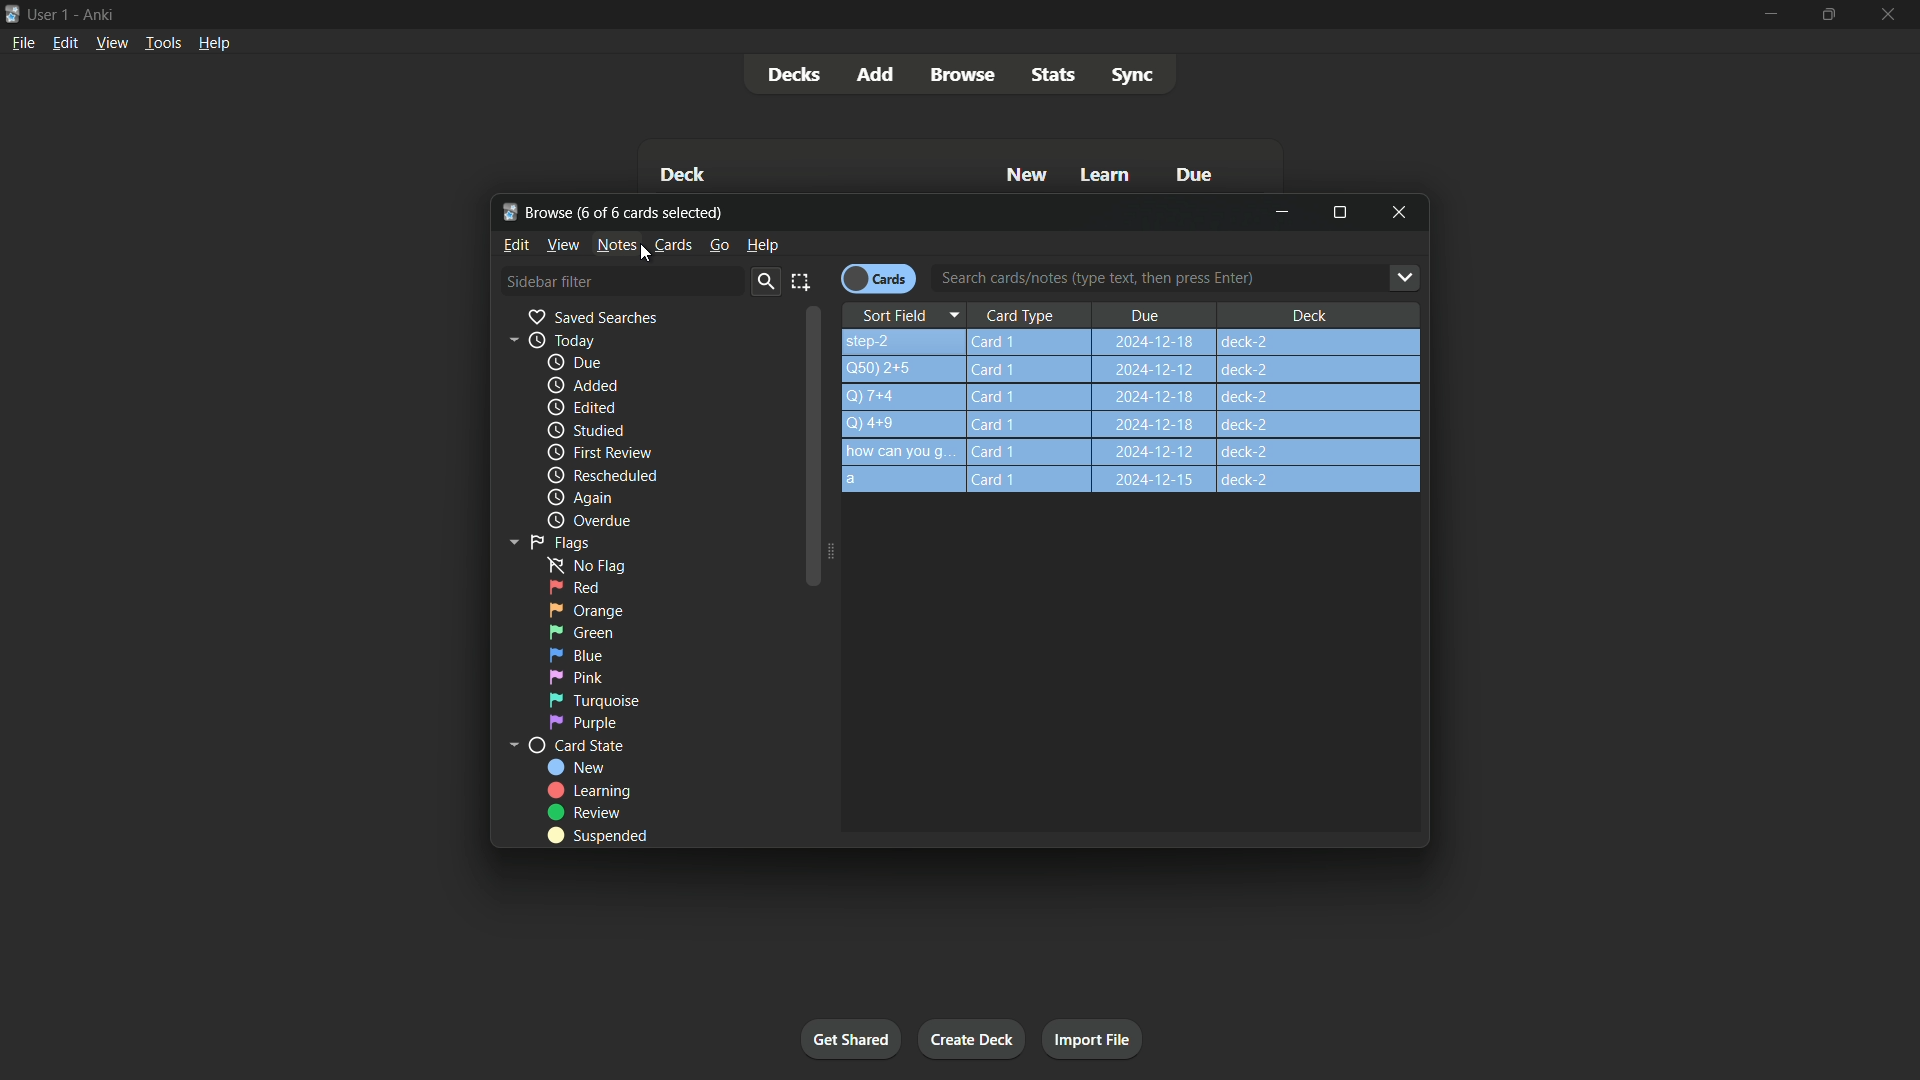 The image size is (1920, 1080). Describe the element at coordinates (549, 281) in the screenshot. I see `Sidebar filter` at that location.